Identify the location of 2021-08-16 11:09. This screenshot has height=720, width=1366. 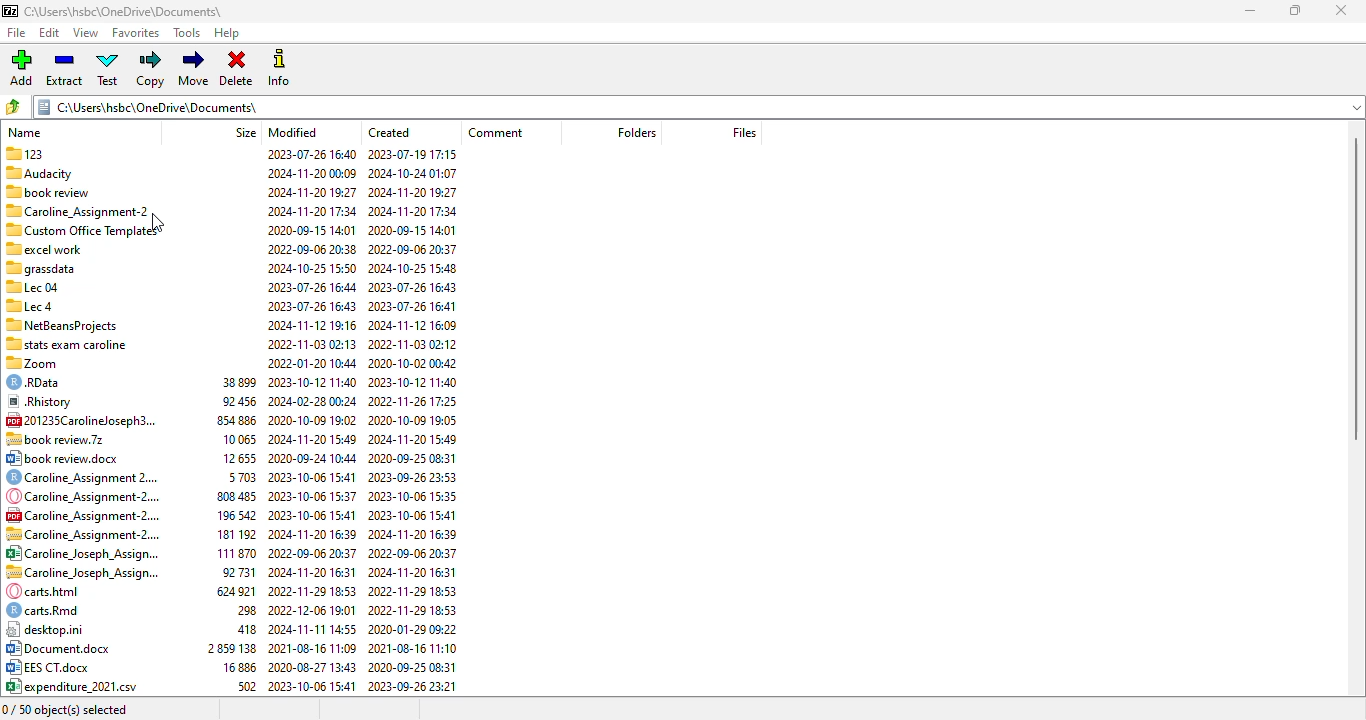
(311, 649).